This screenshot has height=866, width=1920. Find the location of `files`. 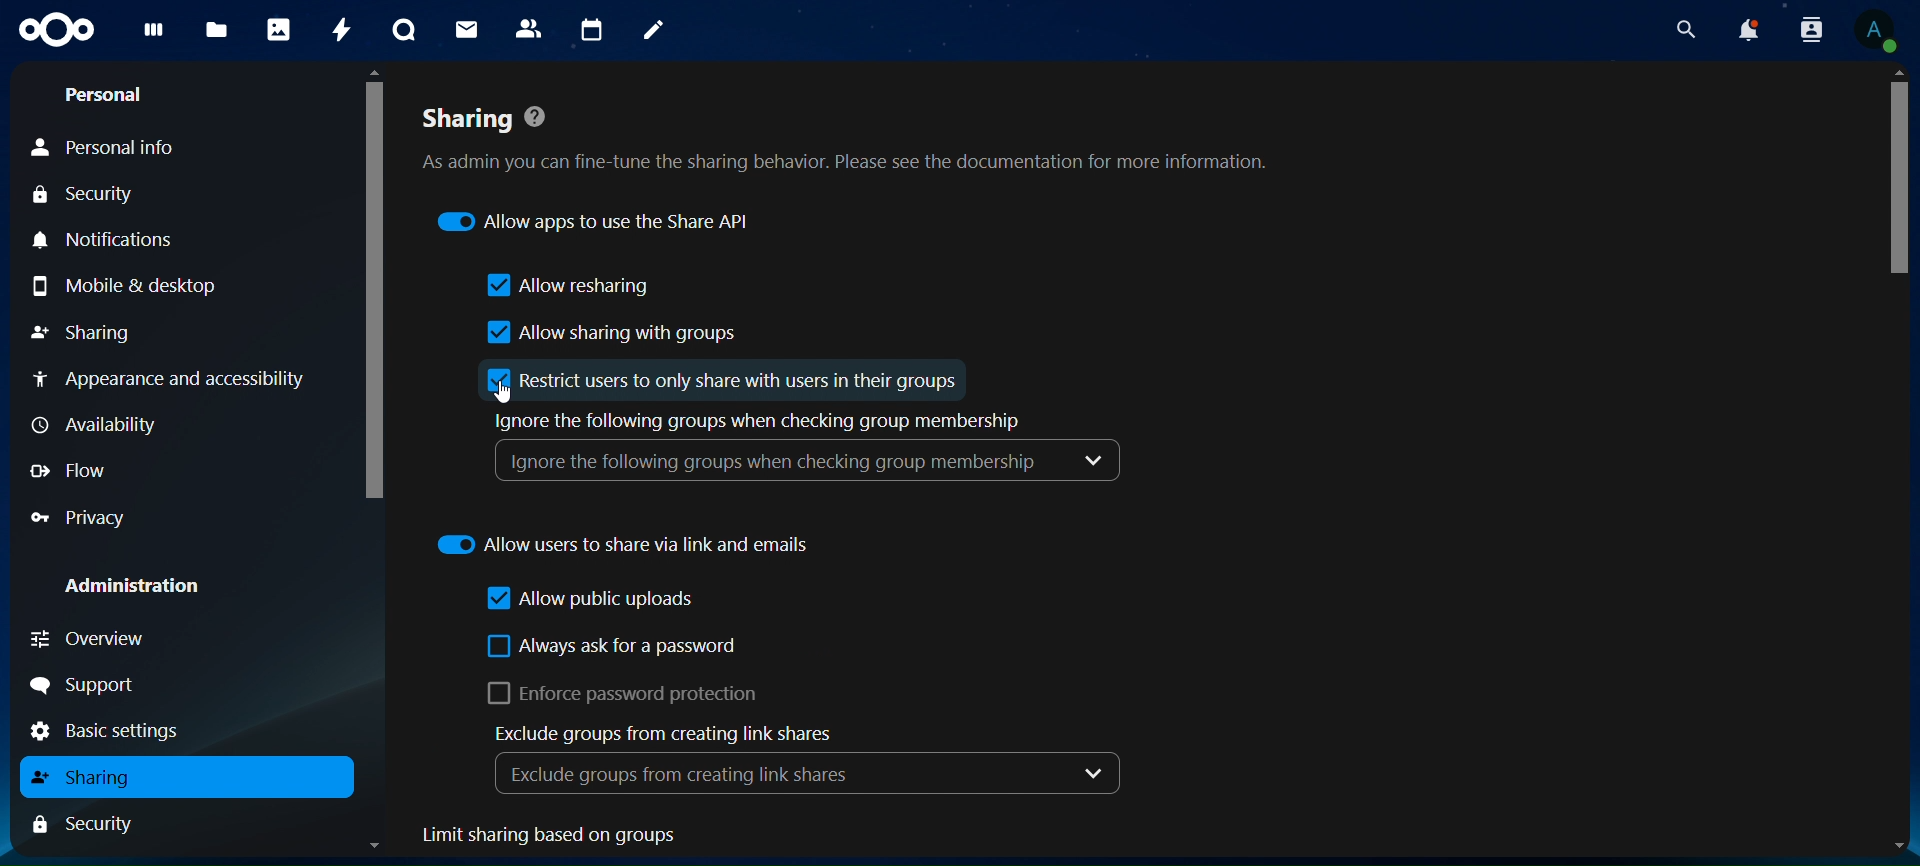

files is located at coordinates (215, 32).